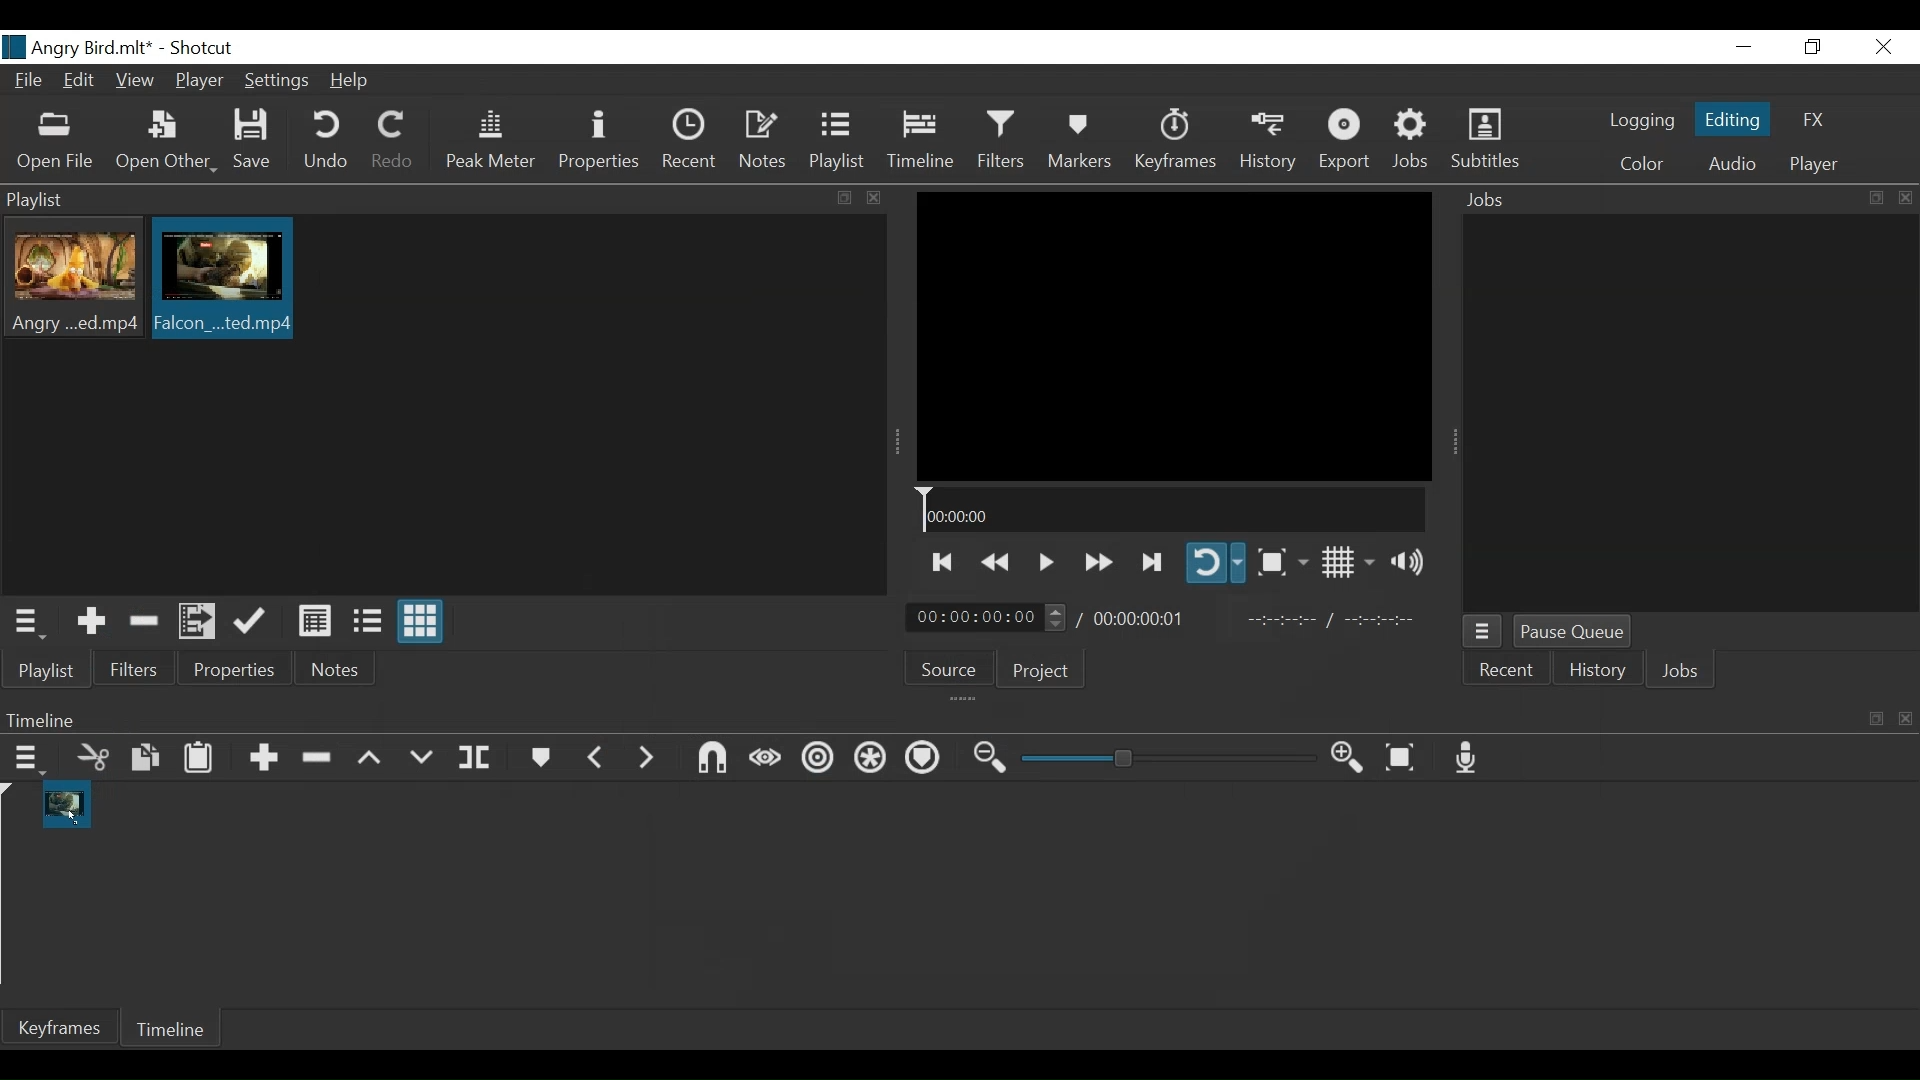 The image size is (1920, 1080). Describe the element at coordinates (764, 137) in the screenshot. I see `Notes` at that location.